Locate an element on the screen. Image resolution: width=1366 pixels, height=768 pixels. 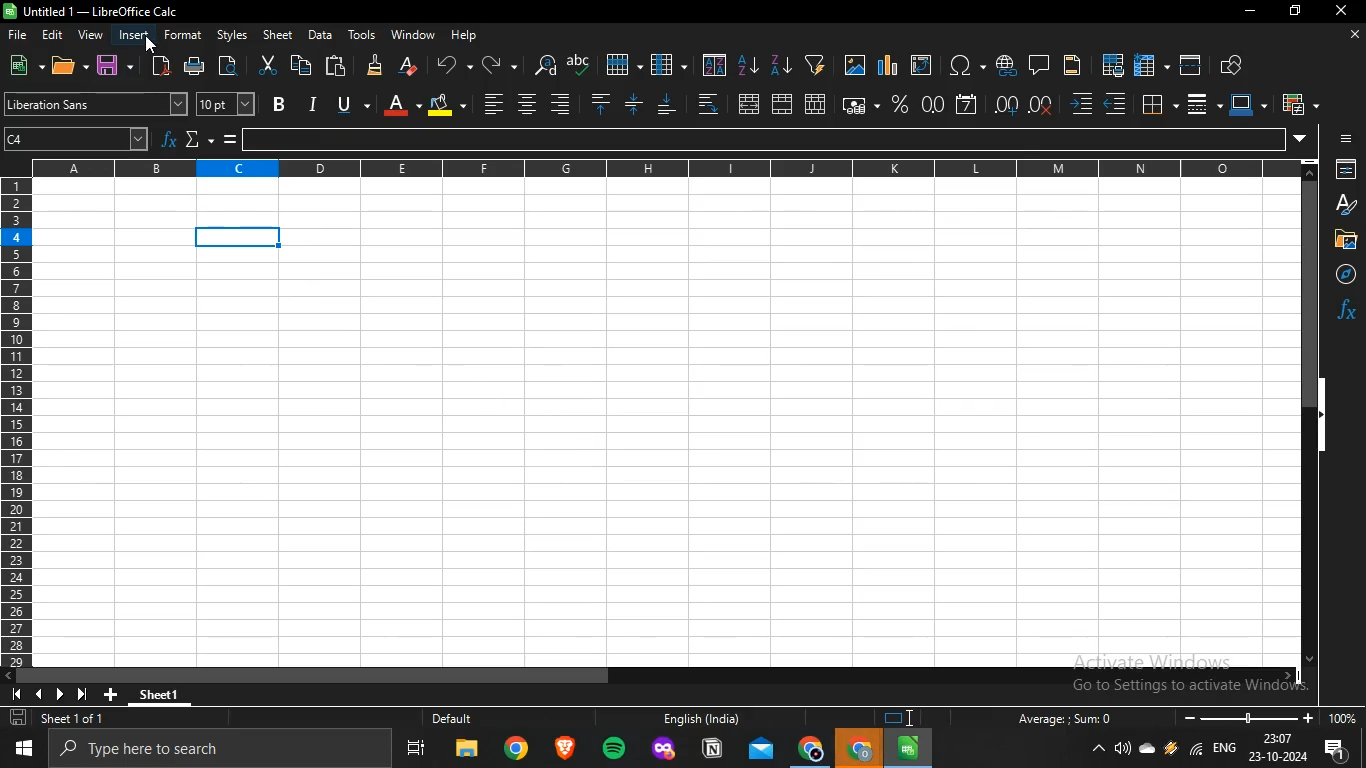
create filter is located at coordinates (815, 63).